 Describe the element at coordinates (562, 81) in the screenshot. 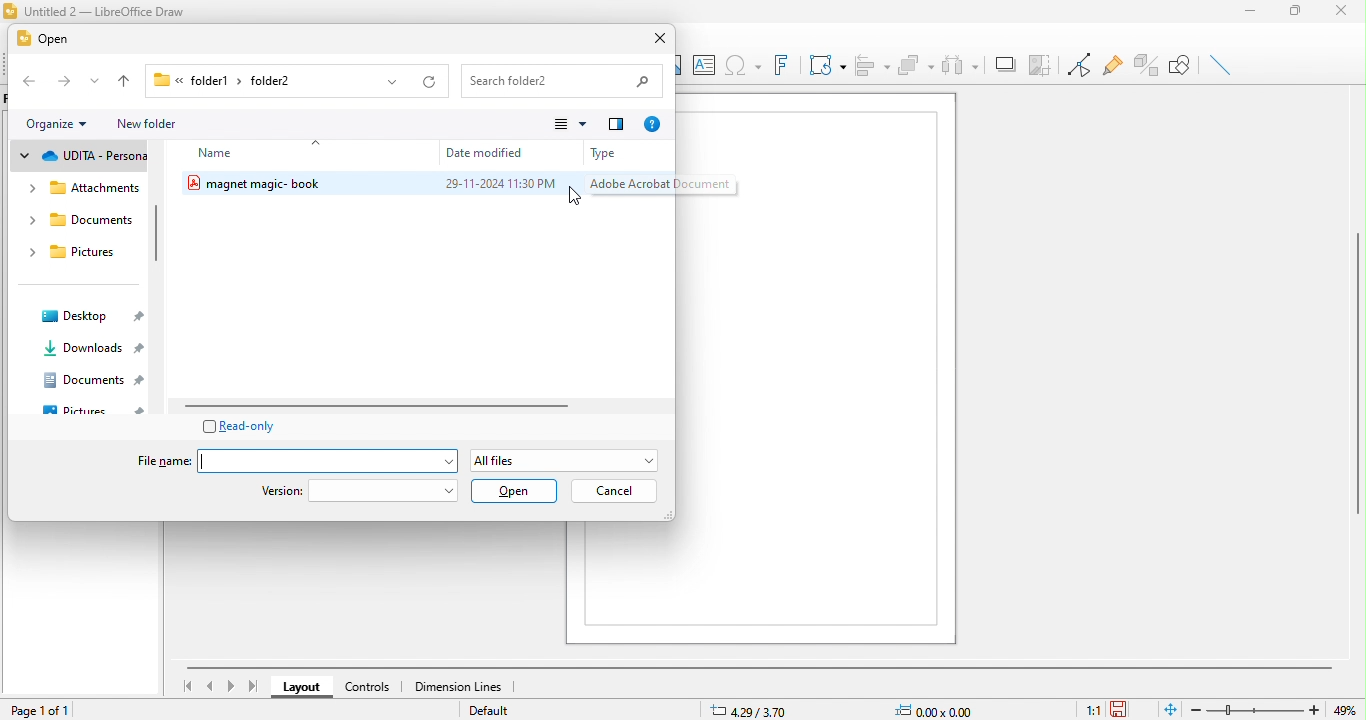

I see `search` at that location.